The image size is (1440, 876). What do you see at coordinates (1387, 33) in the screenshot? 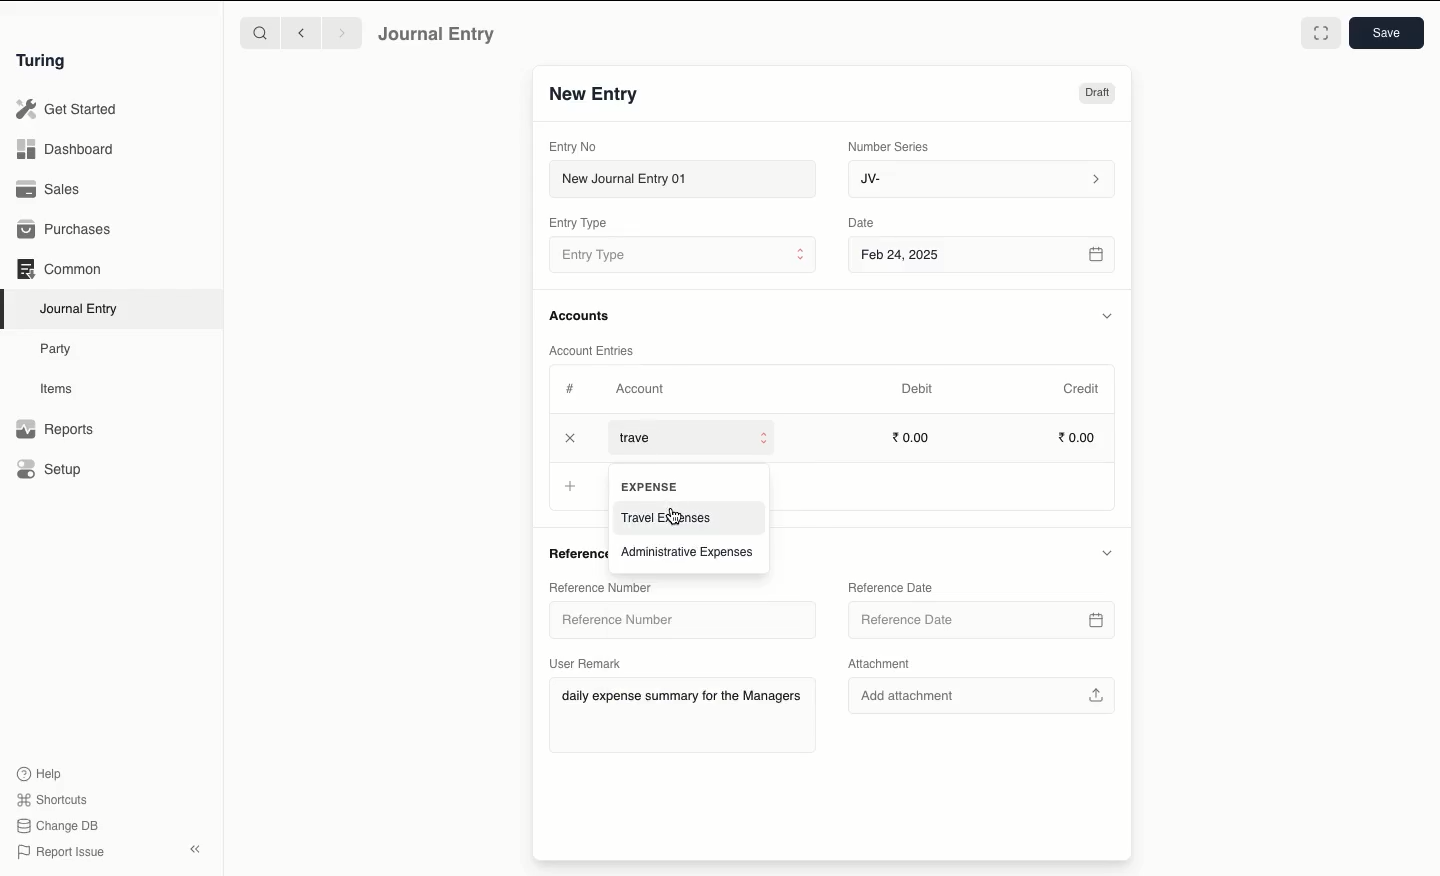
I see `Save` at bounding box center [1387, 33].